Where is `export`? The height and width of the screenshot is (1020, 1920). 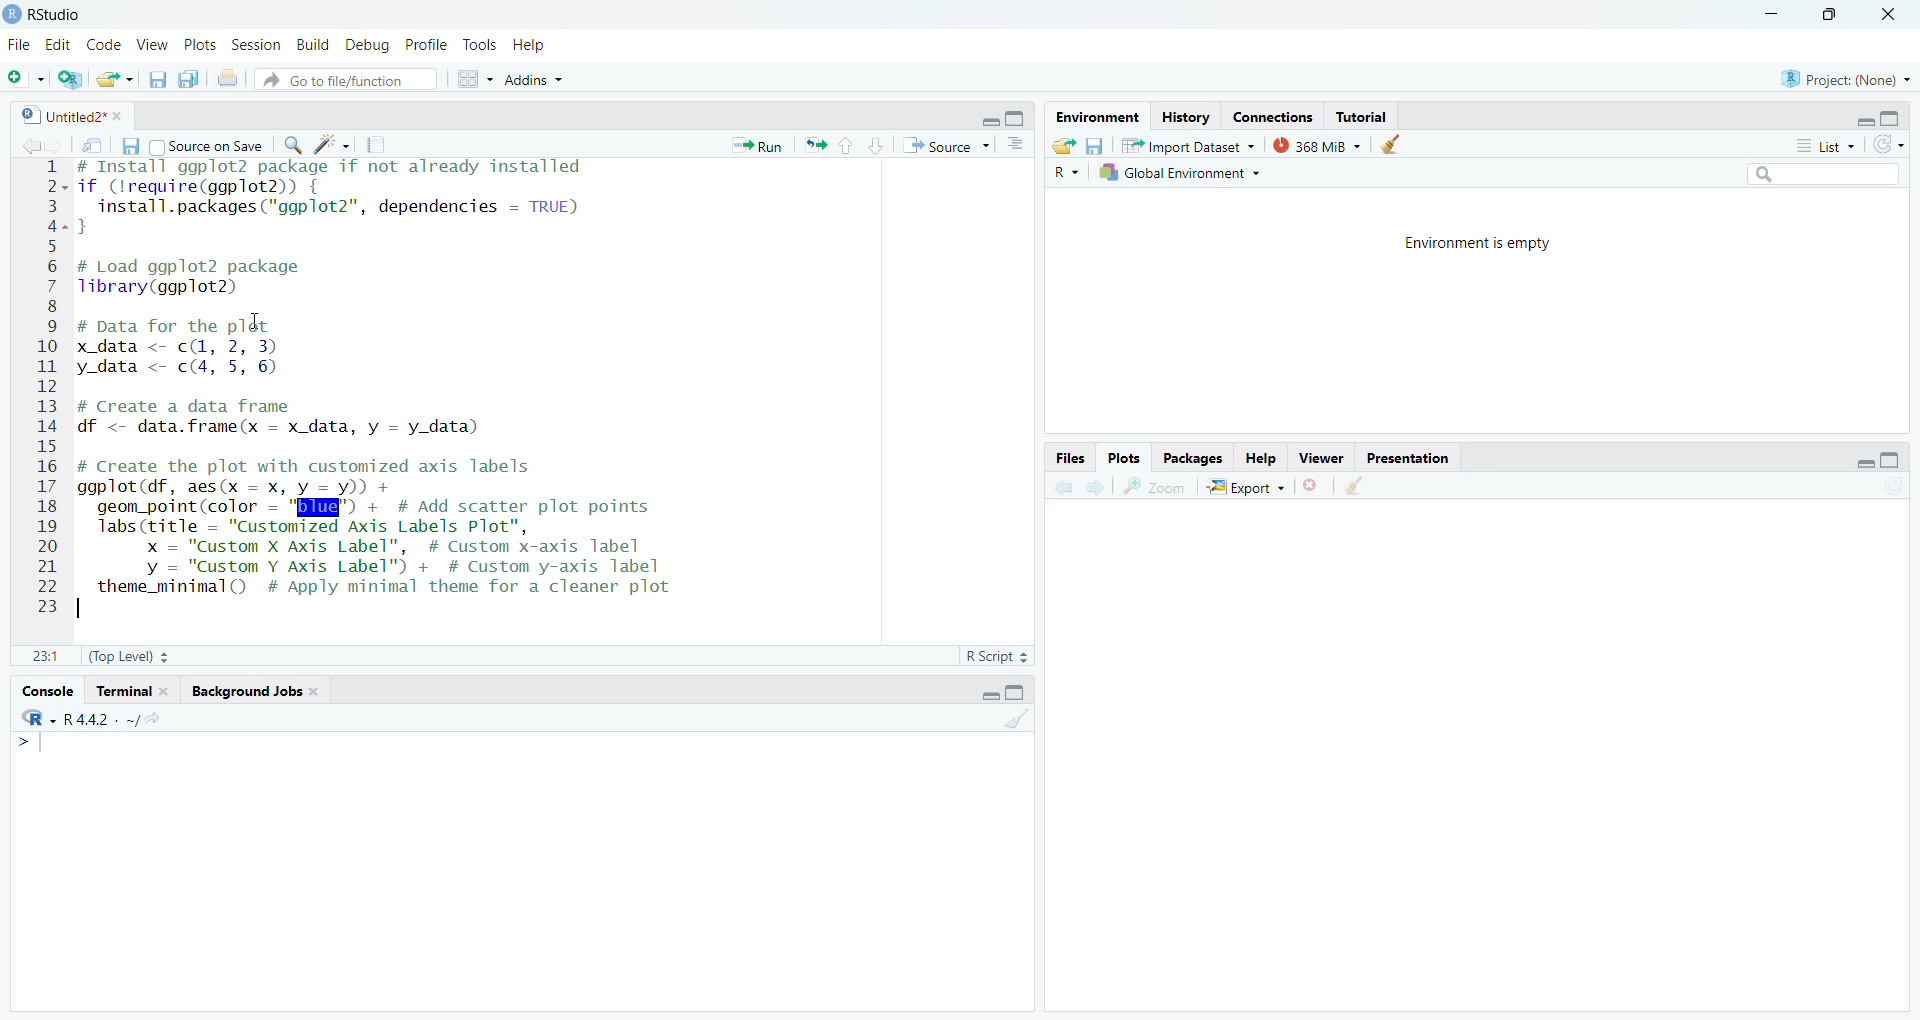 export is located at coordinates (1060, 144).